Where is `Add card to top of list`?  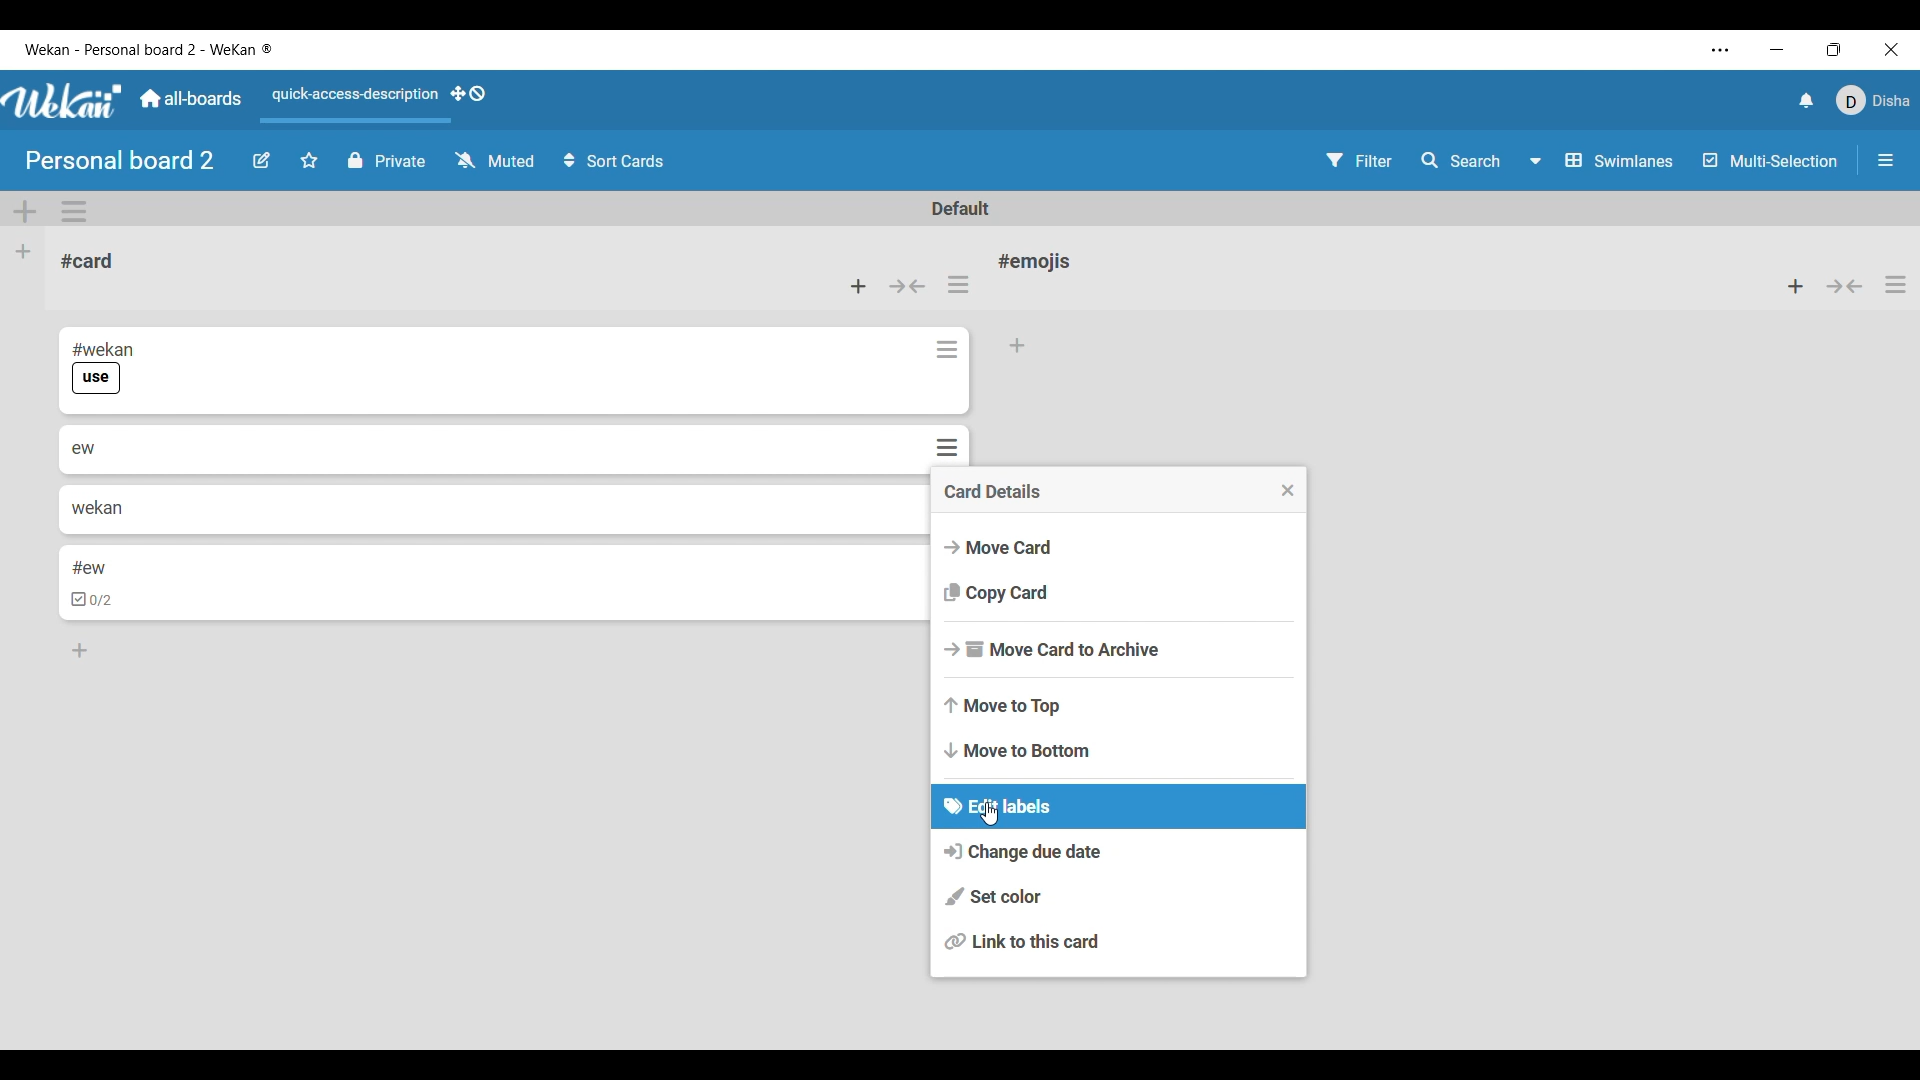 Add card to top of list is located at coordinates (1795, 286).